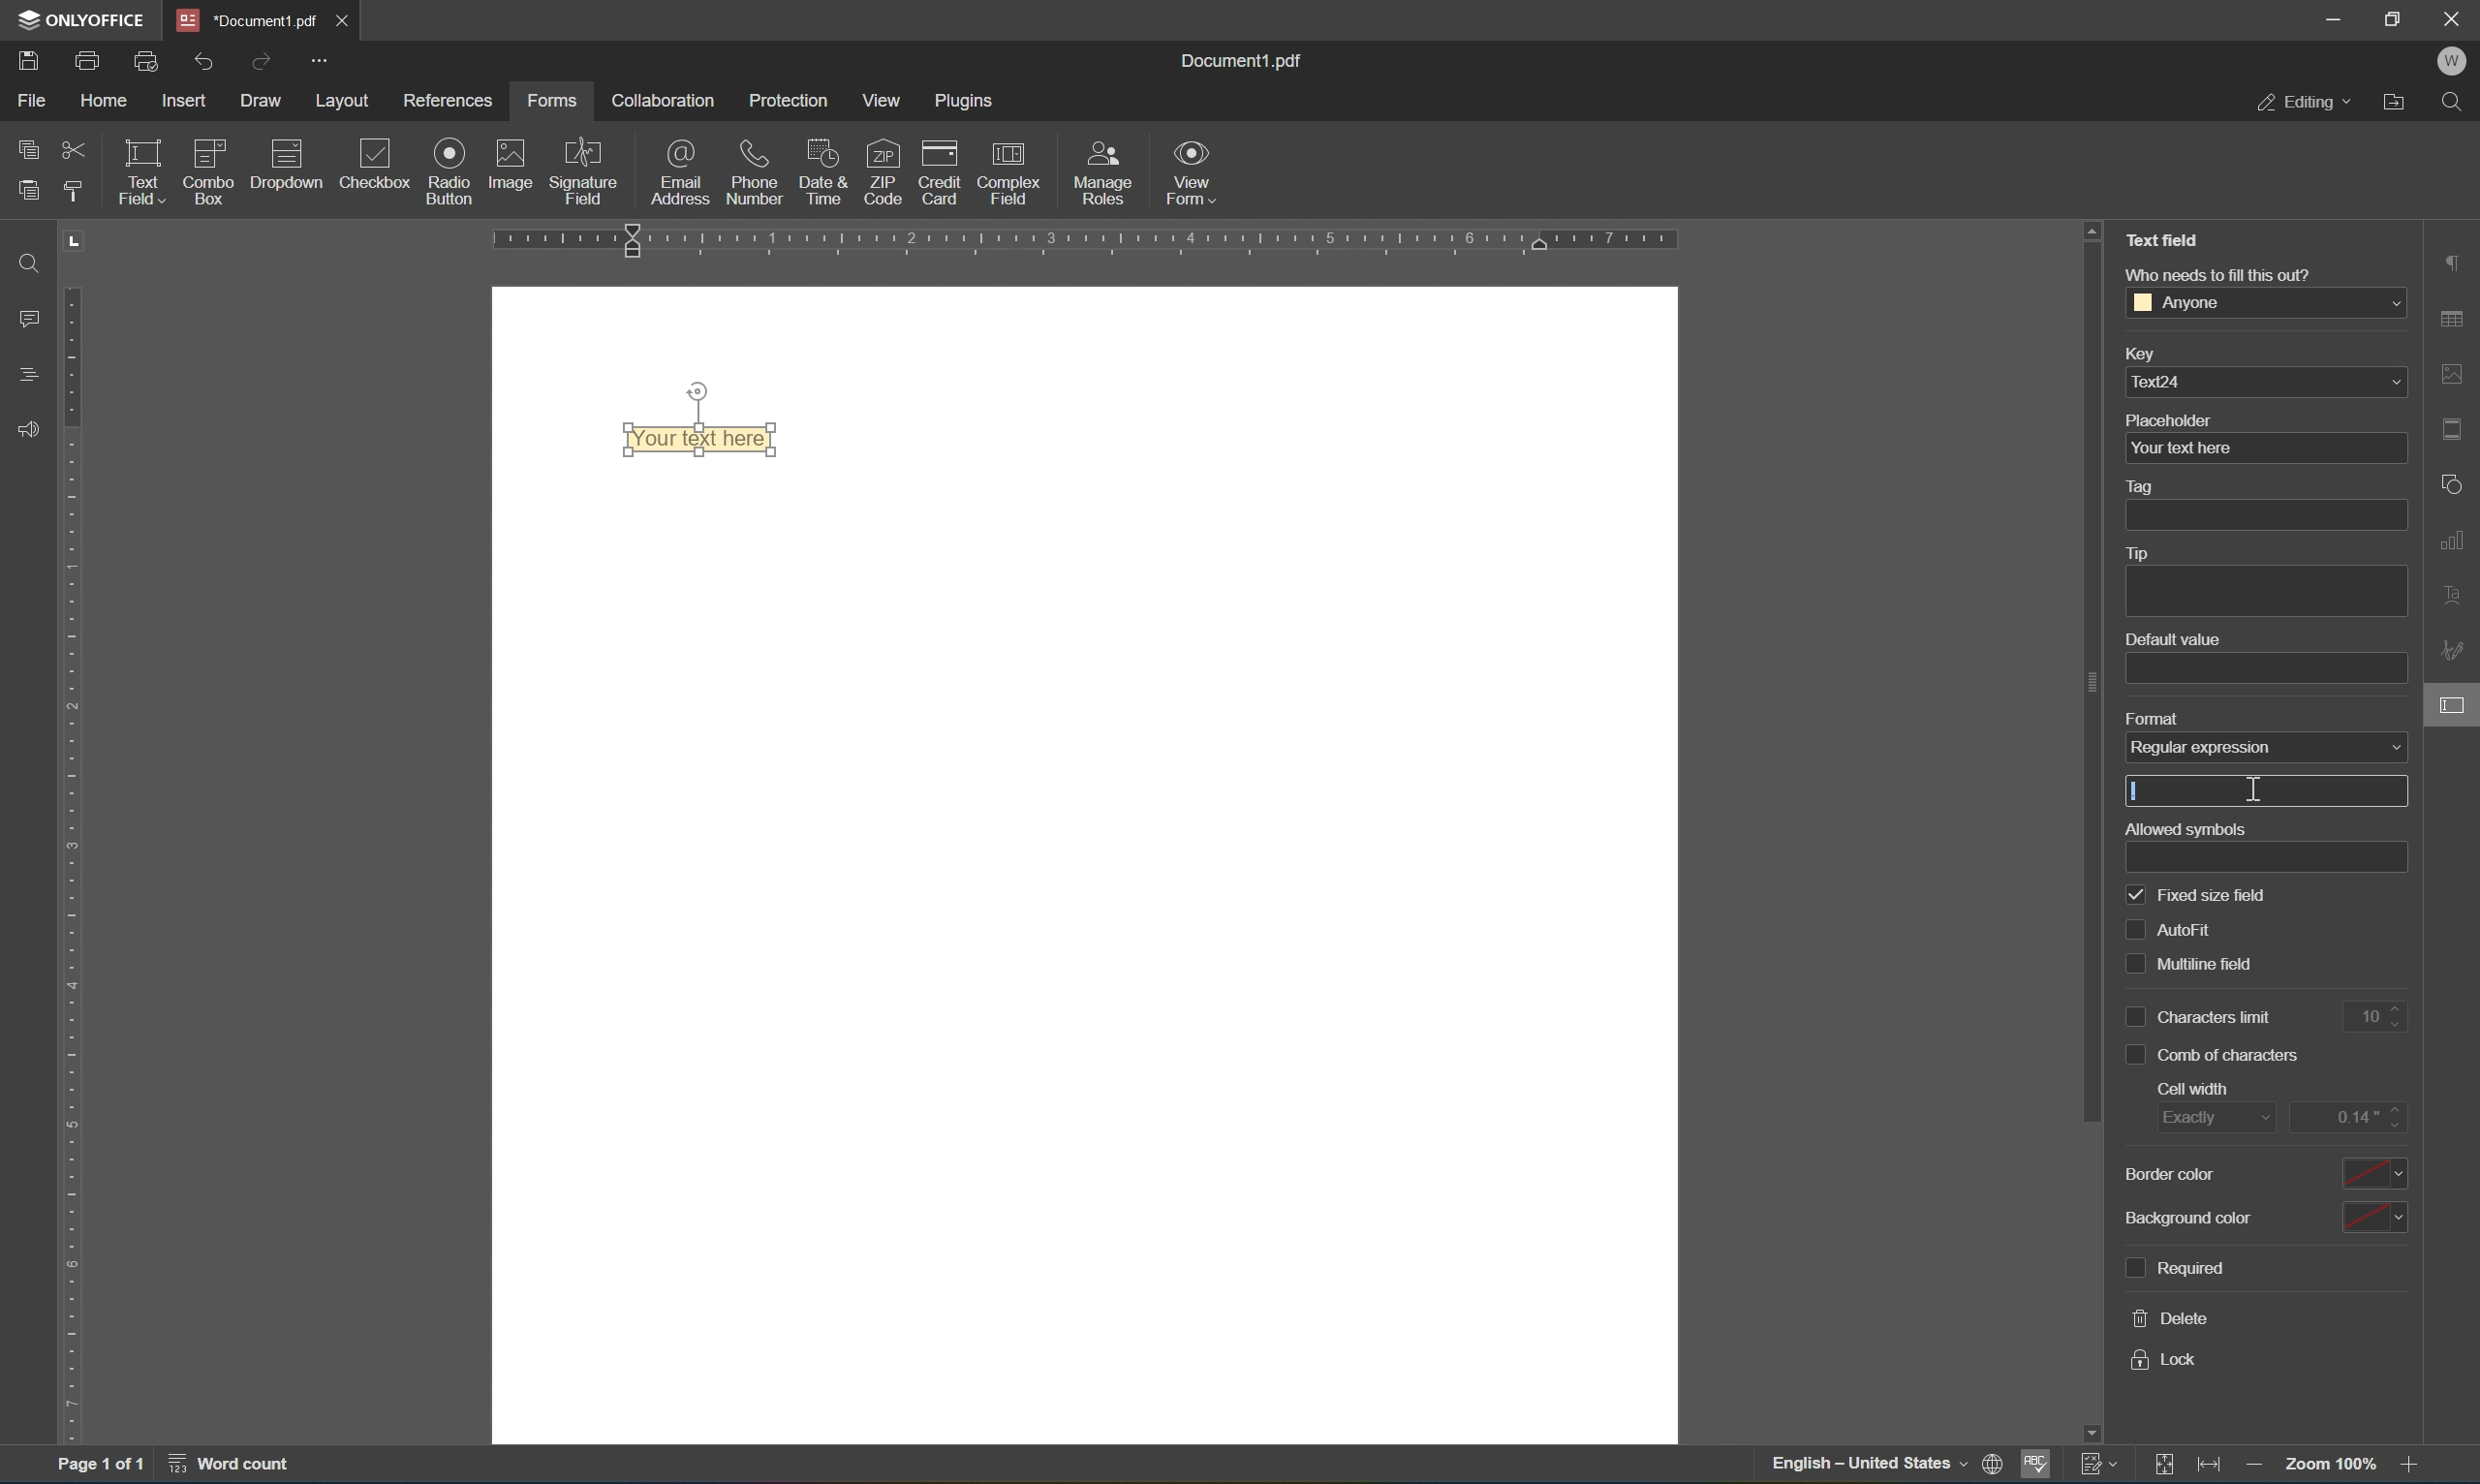  Describe the element at coordinates (967, 101) in the screenshot. I see `plugins` at that location.